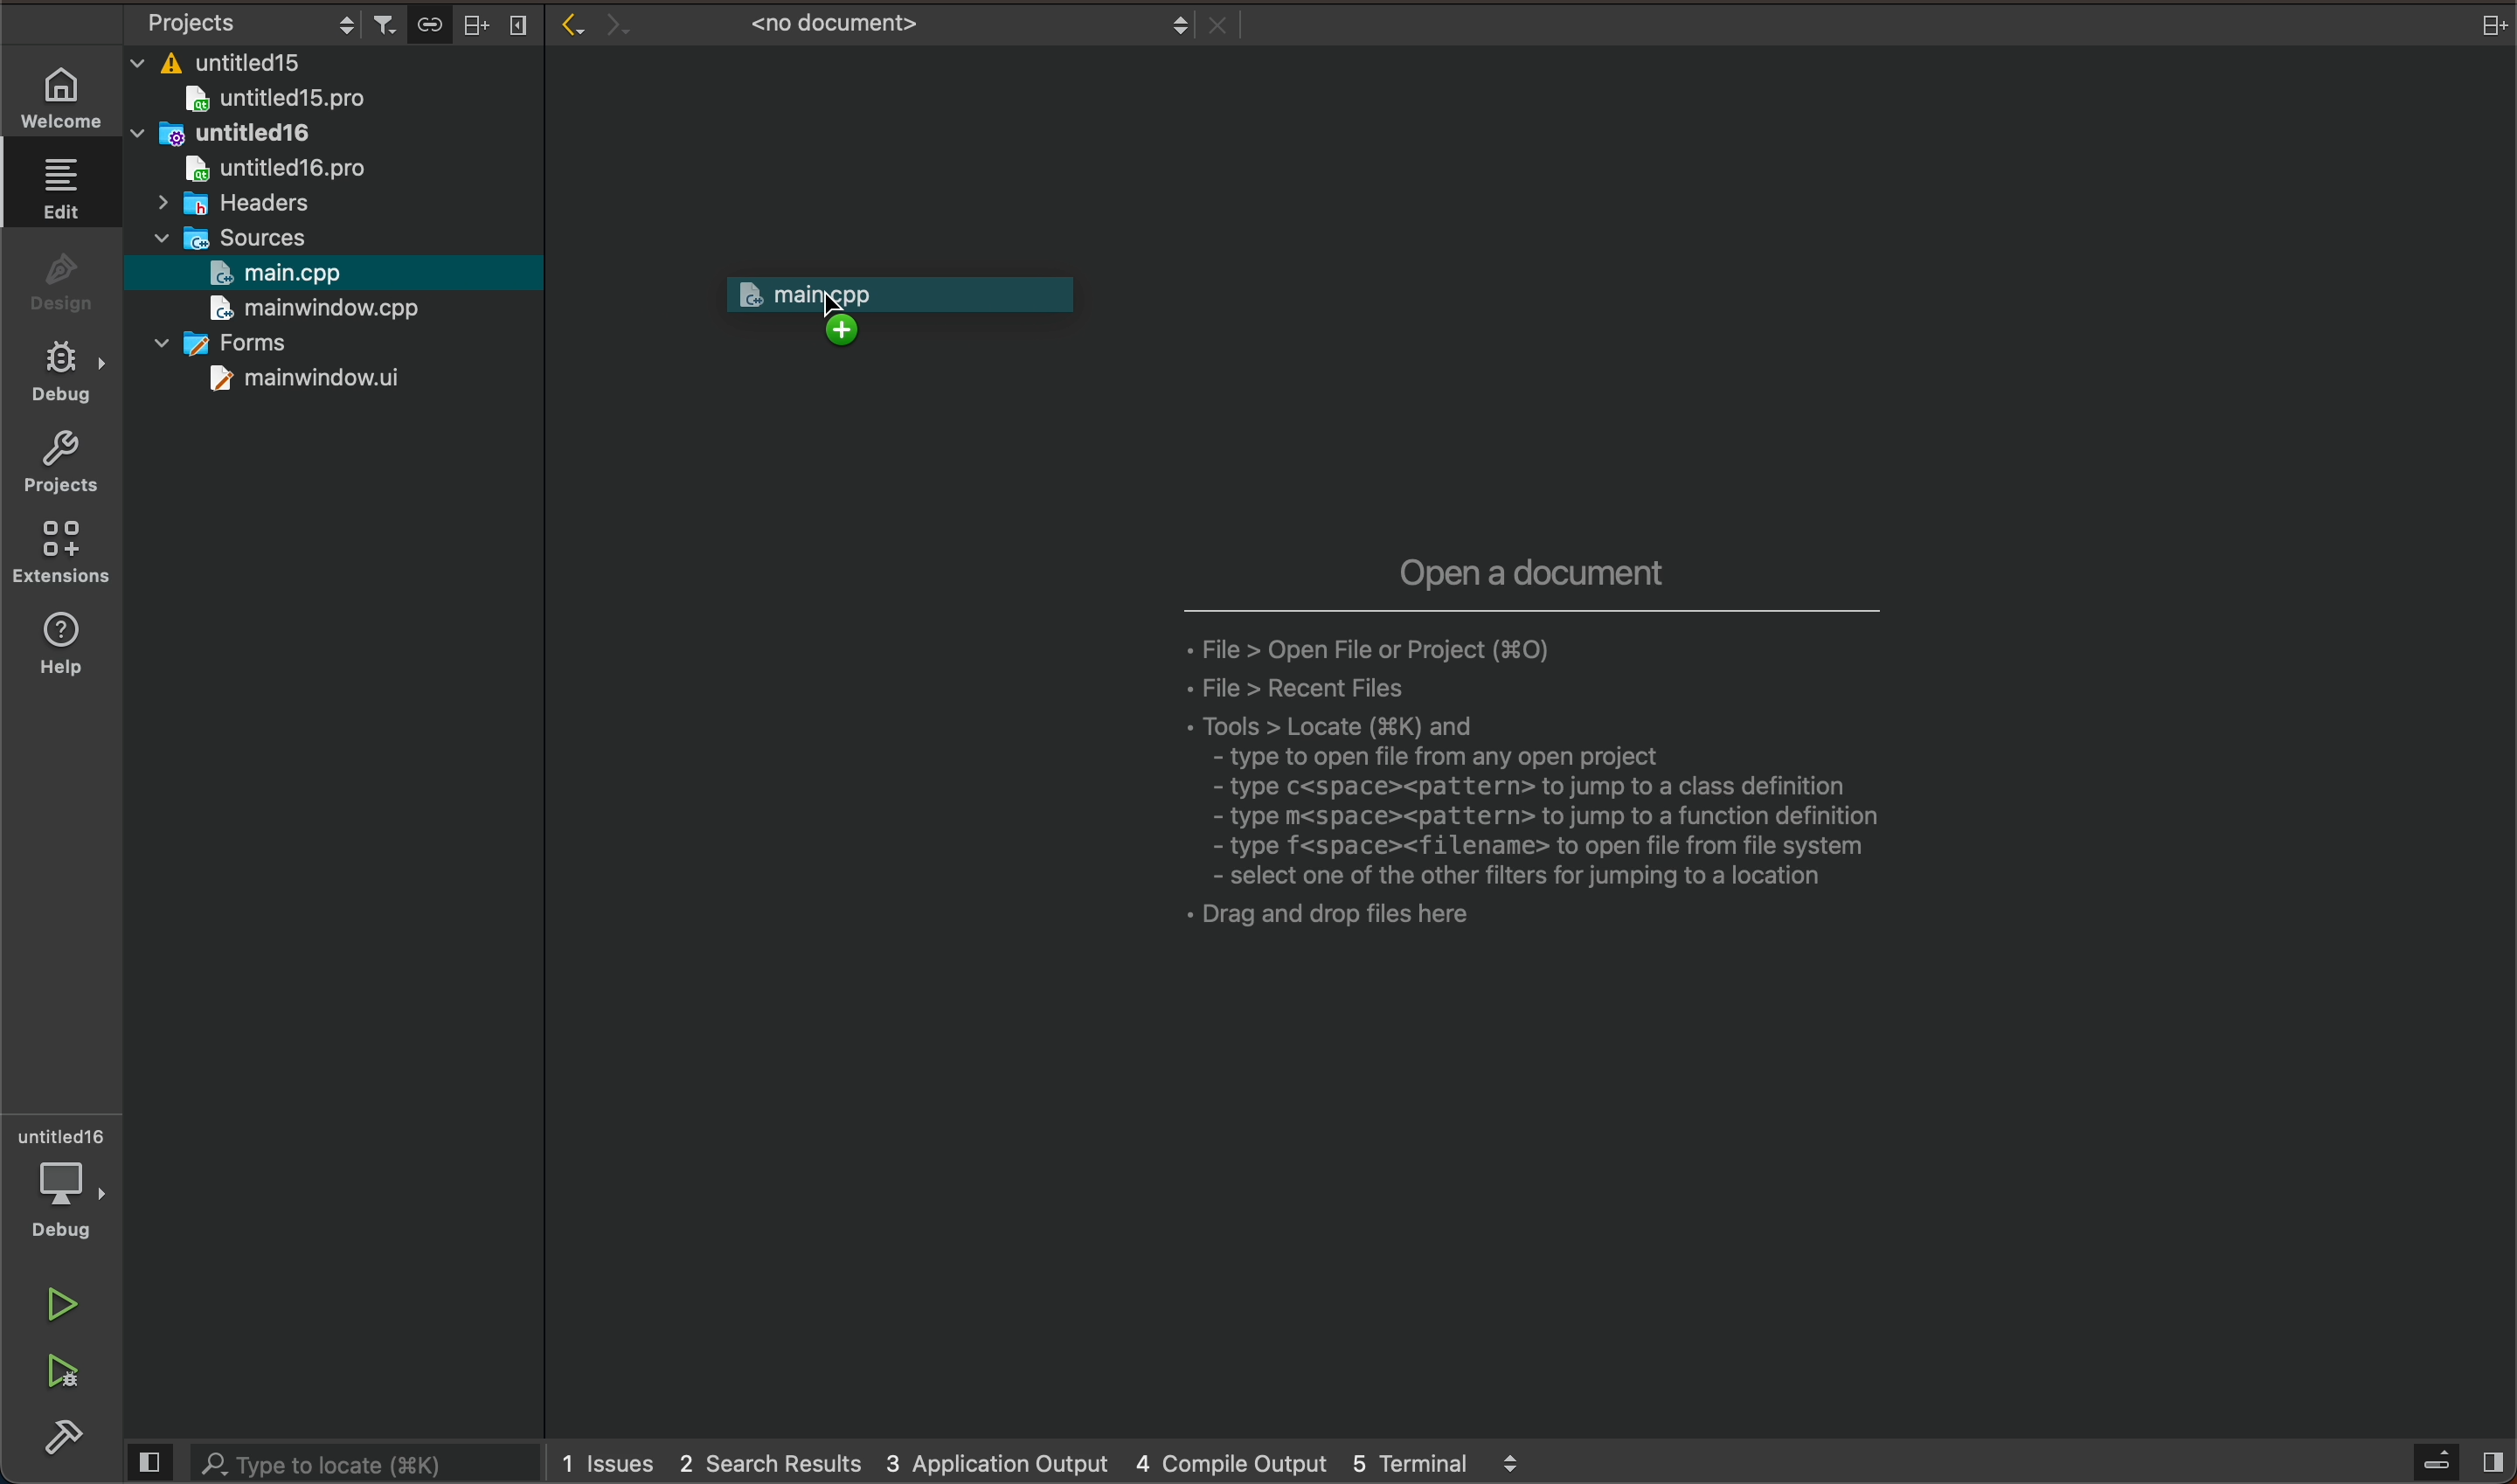 The height and width of the screenshot is (1484, 2517). What do you see at coordinates (306, 379) in the screenshot?
I see `mainwindow` at bounding box center [306, 379].